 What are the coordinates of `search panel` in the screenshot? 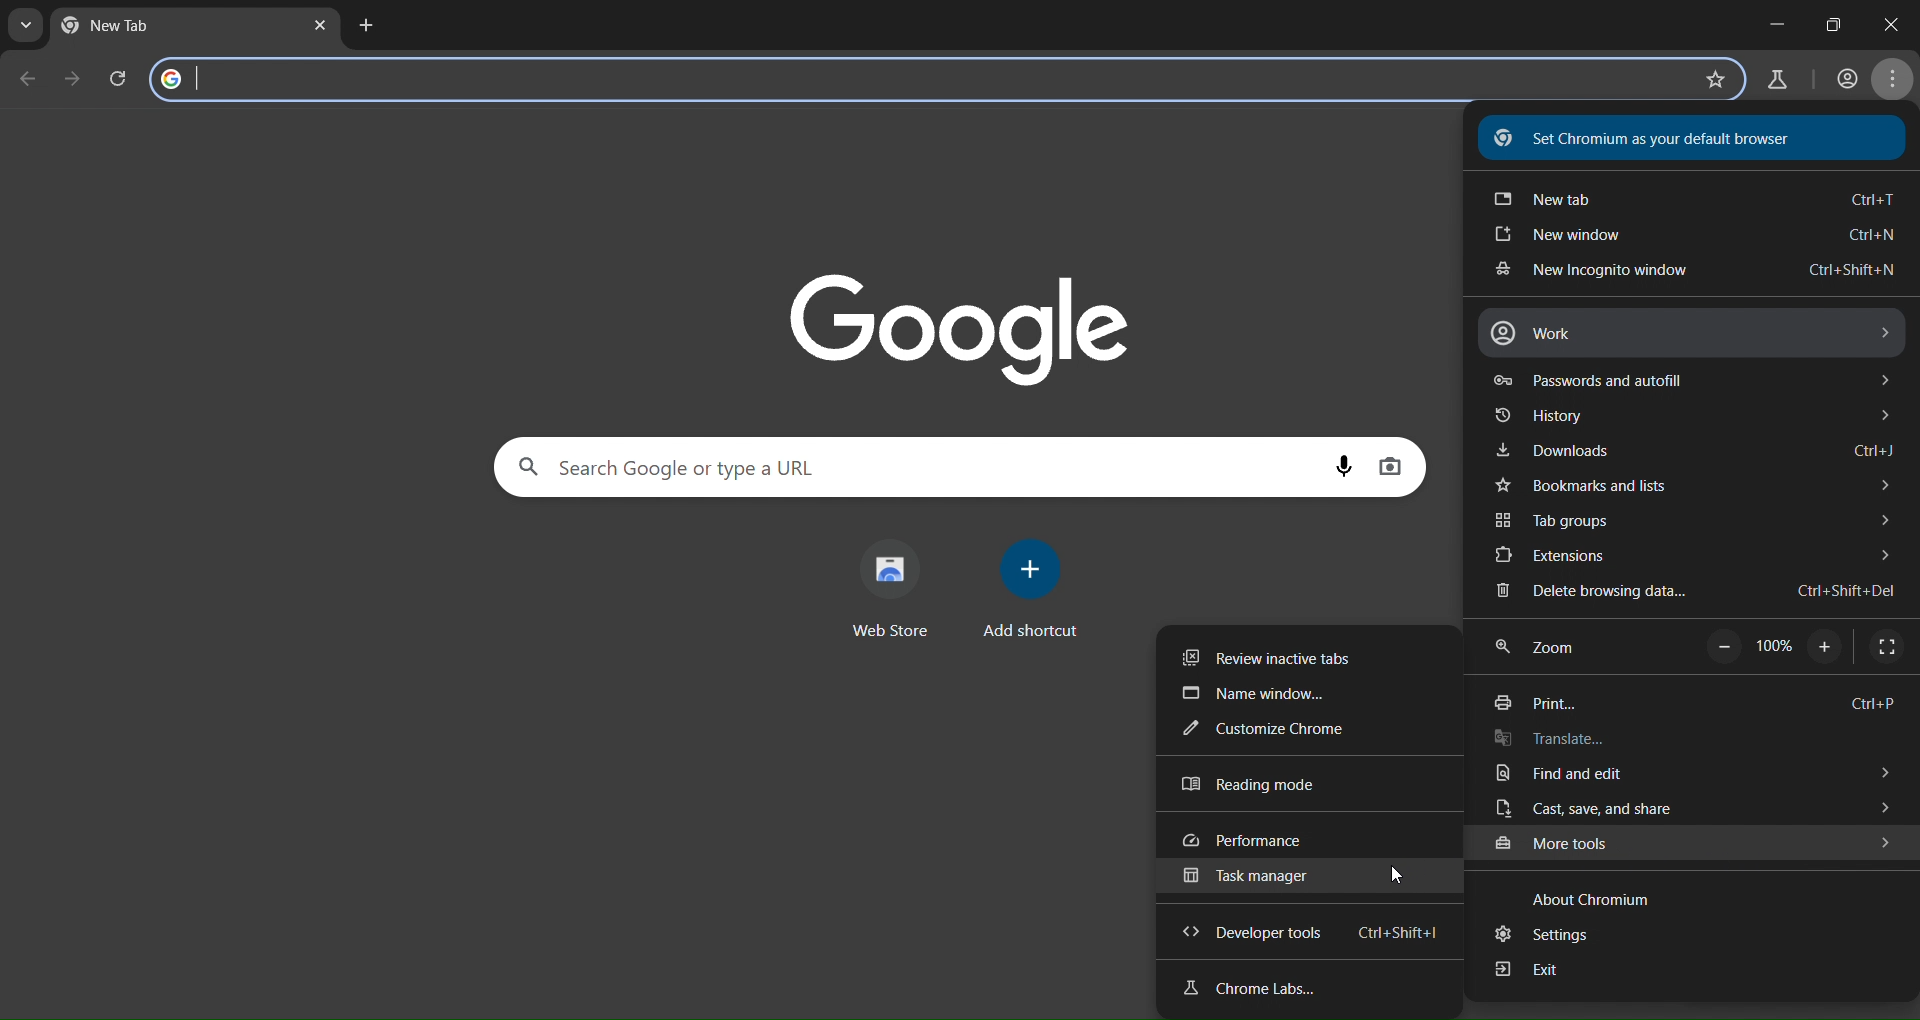 It's located at (298, 77).